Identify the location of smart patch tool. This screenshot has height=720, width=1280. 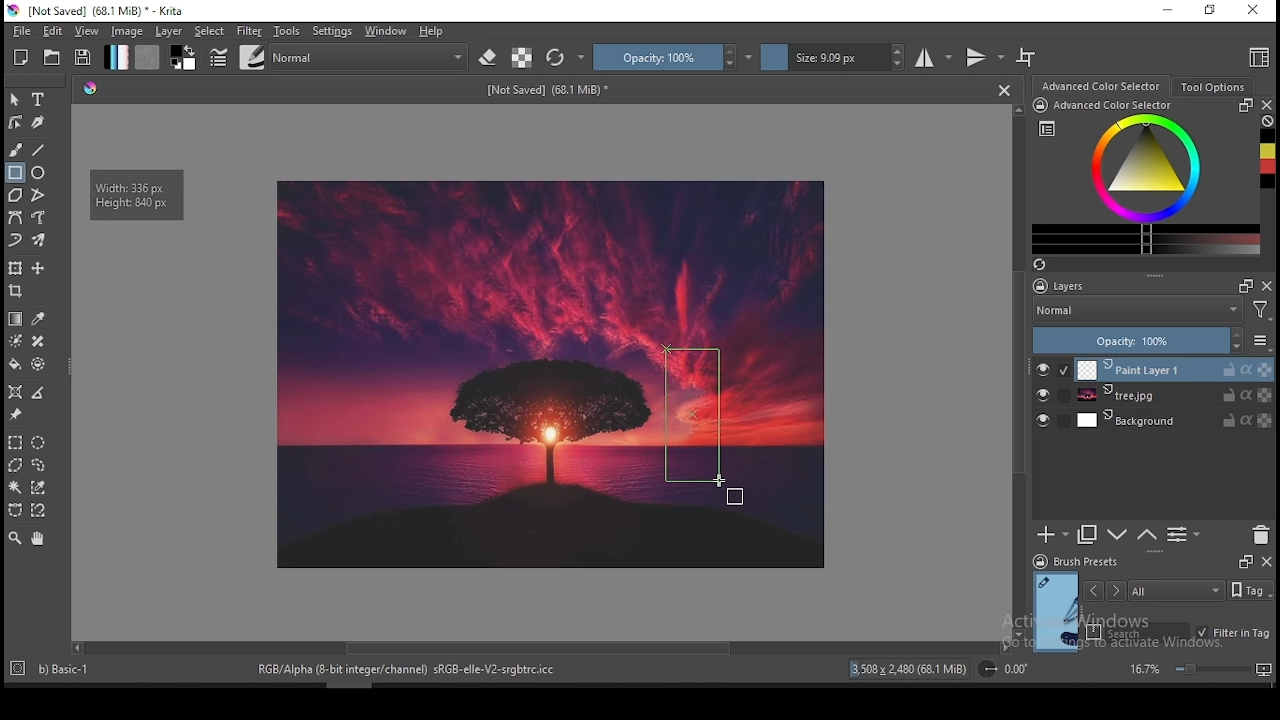
(38, 341).